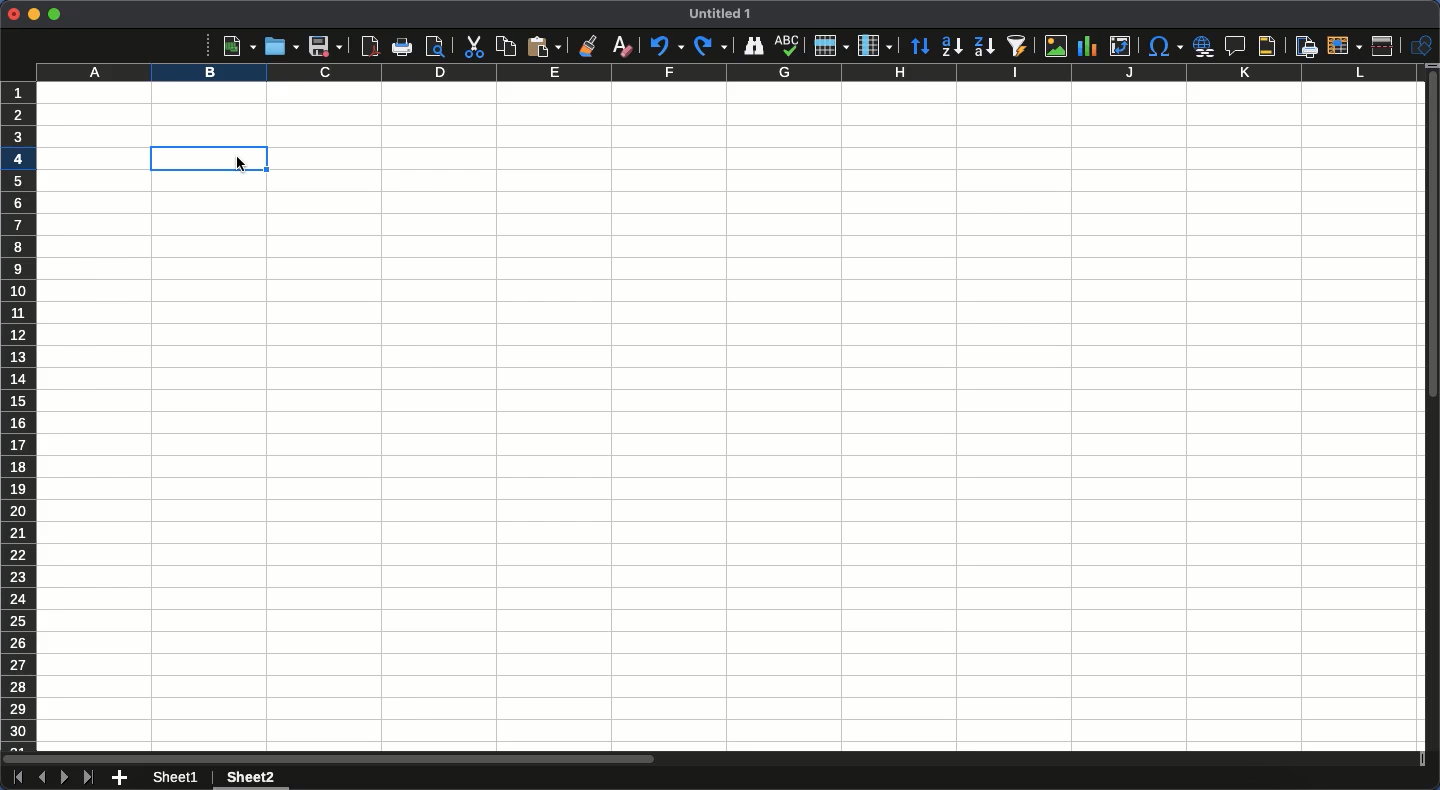 This screenshot has height=790, width=1440. What do you see at coordinates (921, 48) in the screenshot?
I see `Sort` at bounding box center [921, 48].